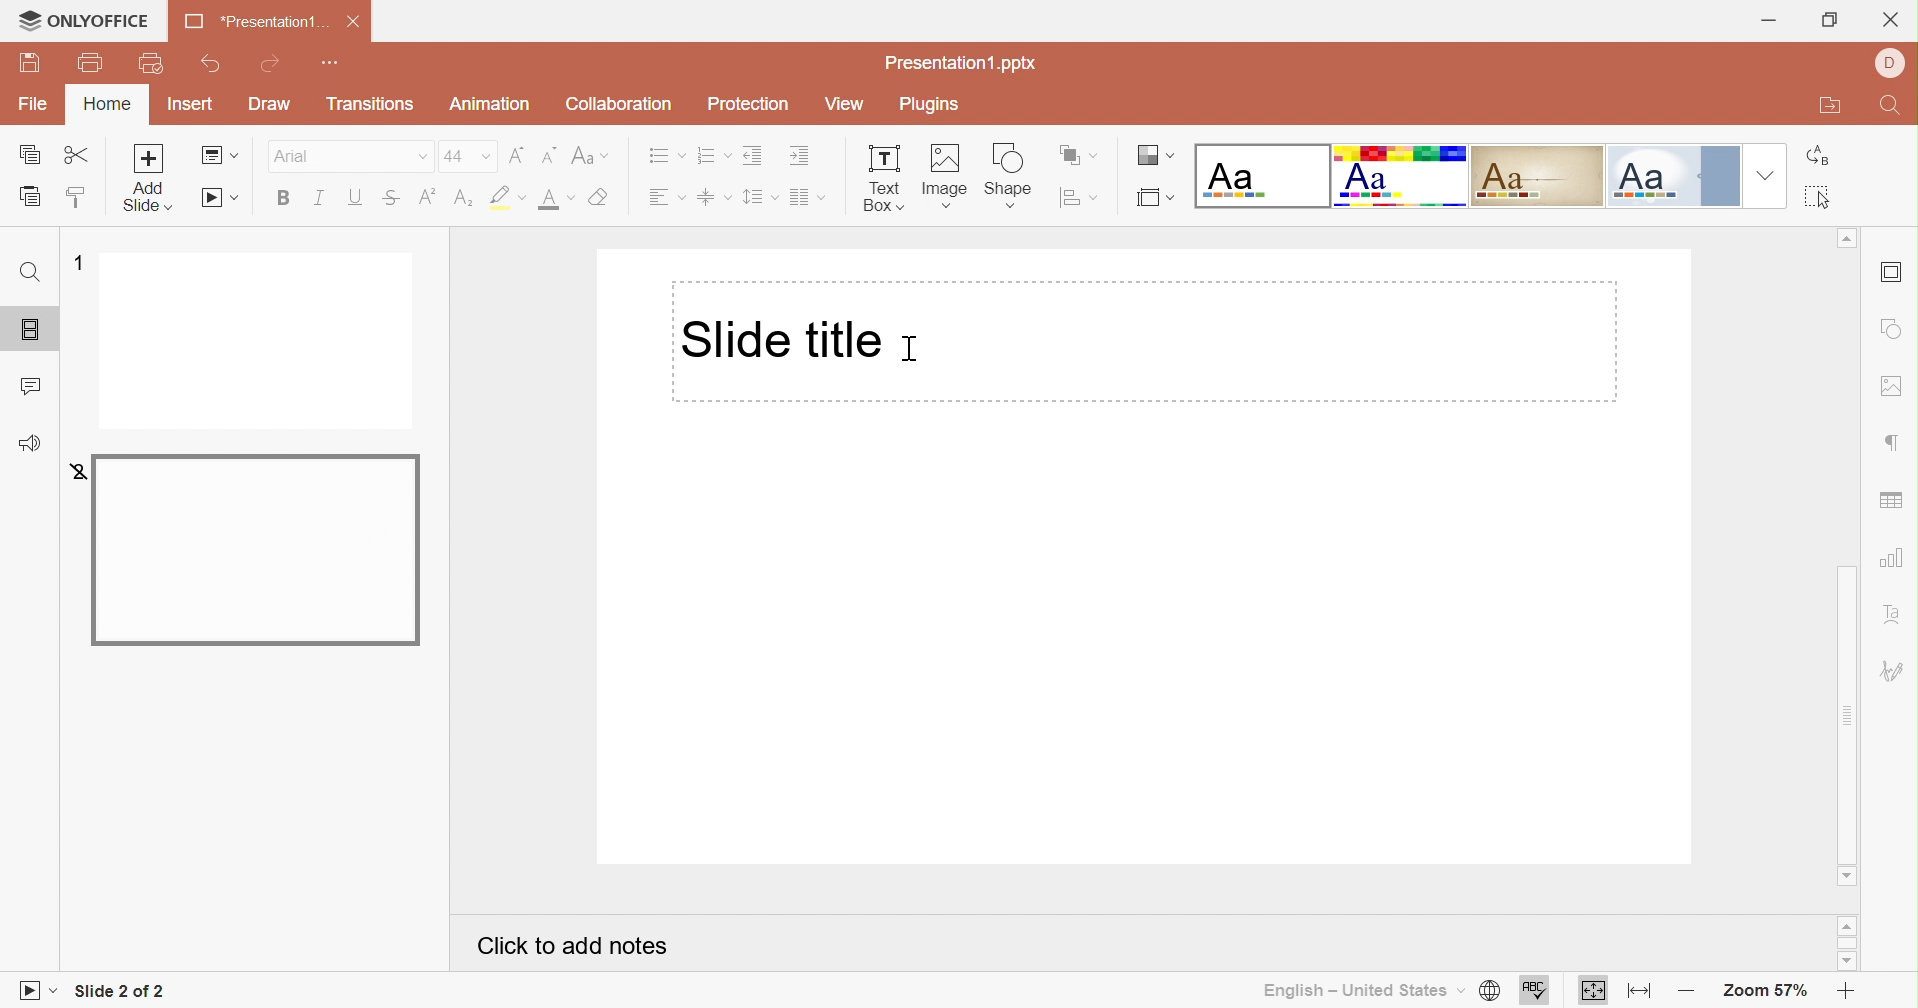 Image resolution: width=1918 pixels, height=1008 pixels. What do you see at coordinates (124, 990) in the screenshot?
I see `Slide 2 of 2` at bounding box center [124, 990].